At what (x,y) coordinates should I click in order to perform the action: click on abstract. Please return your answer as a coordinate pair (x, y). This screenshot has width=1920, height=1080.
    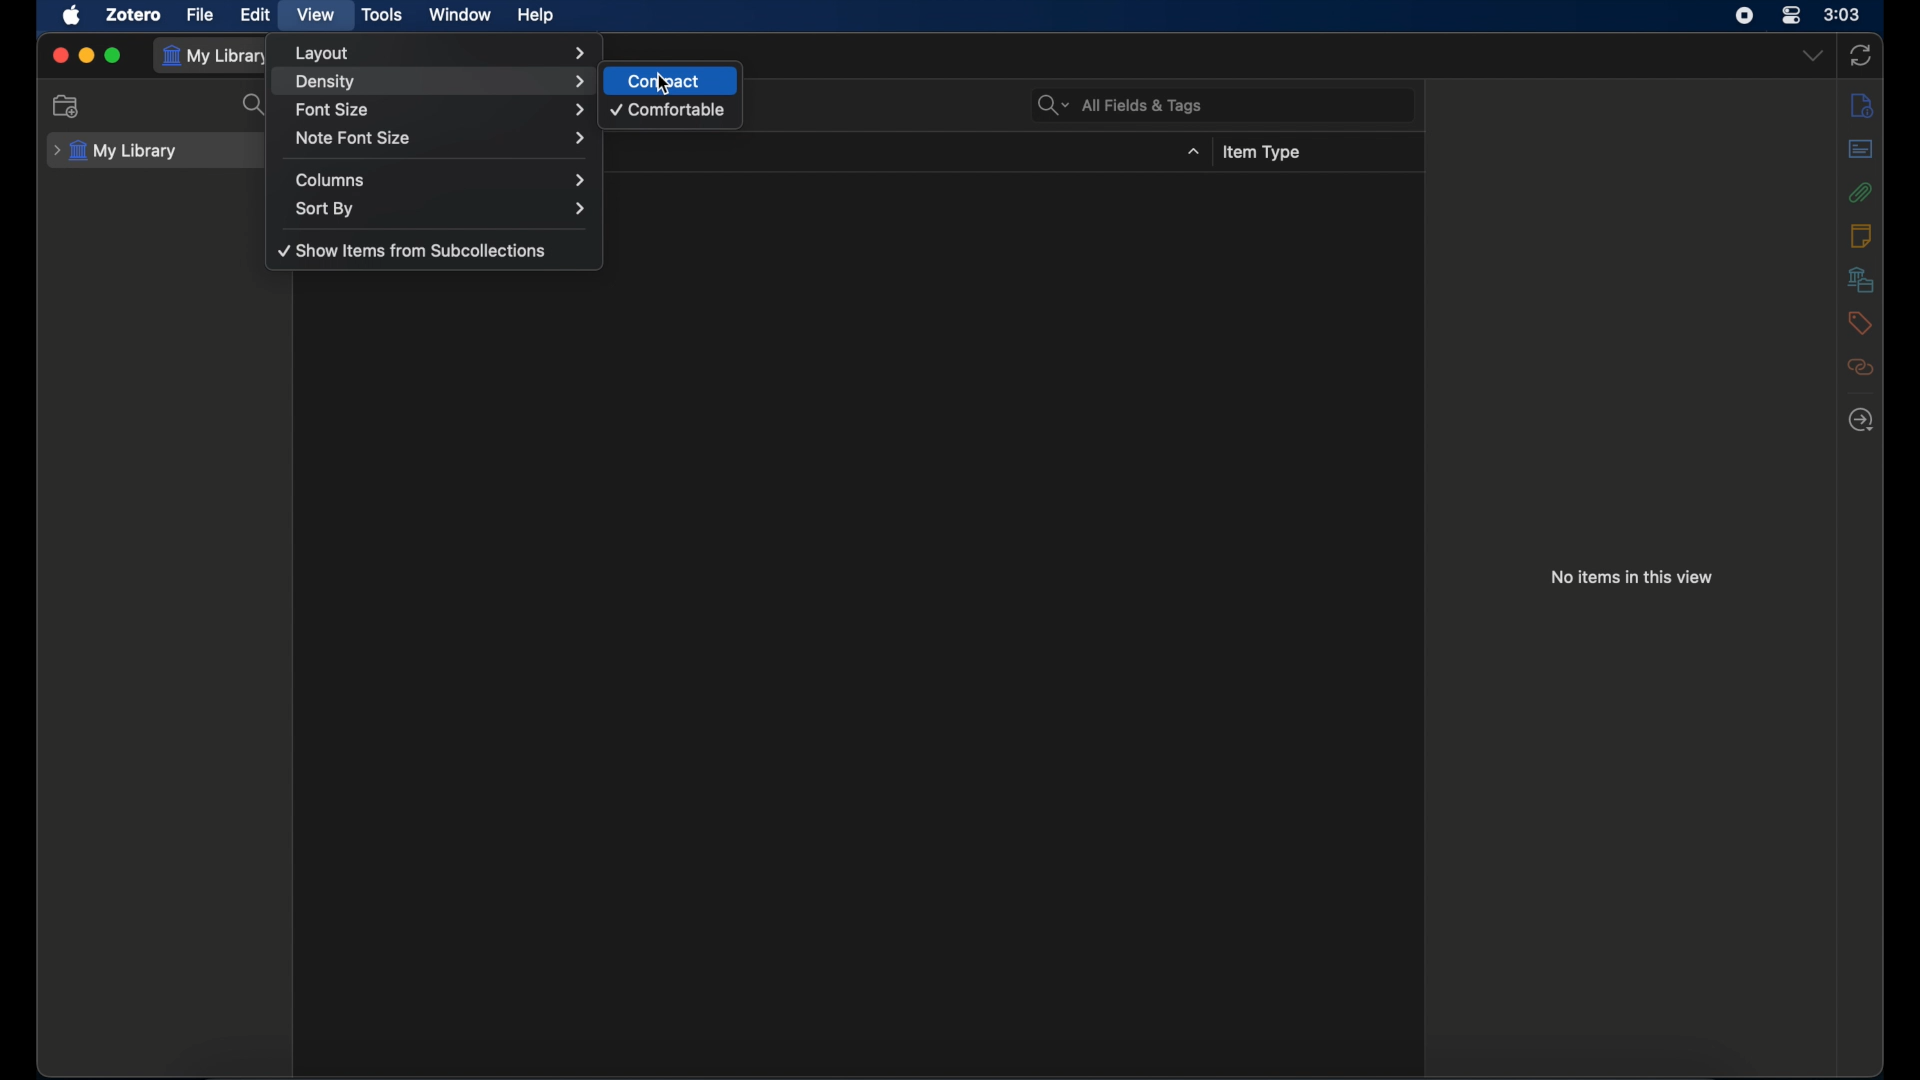
    Looking at the image, I should click on (1861, 148).